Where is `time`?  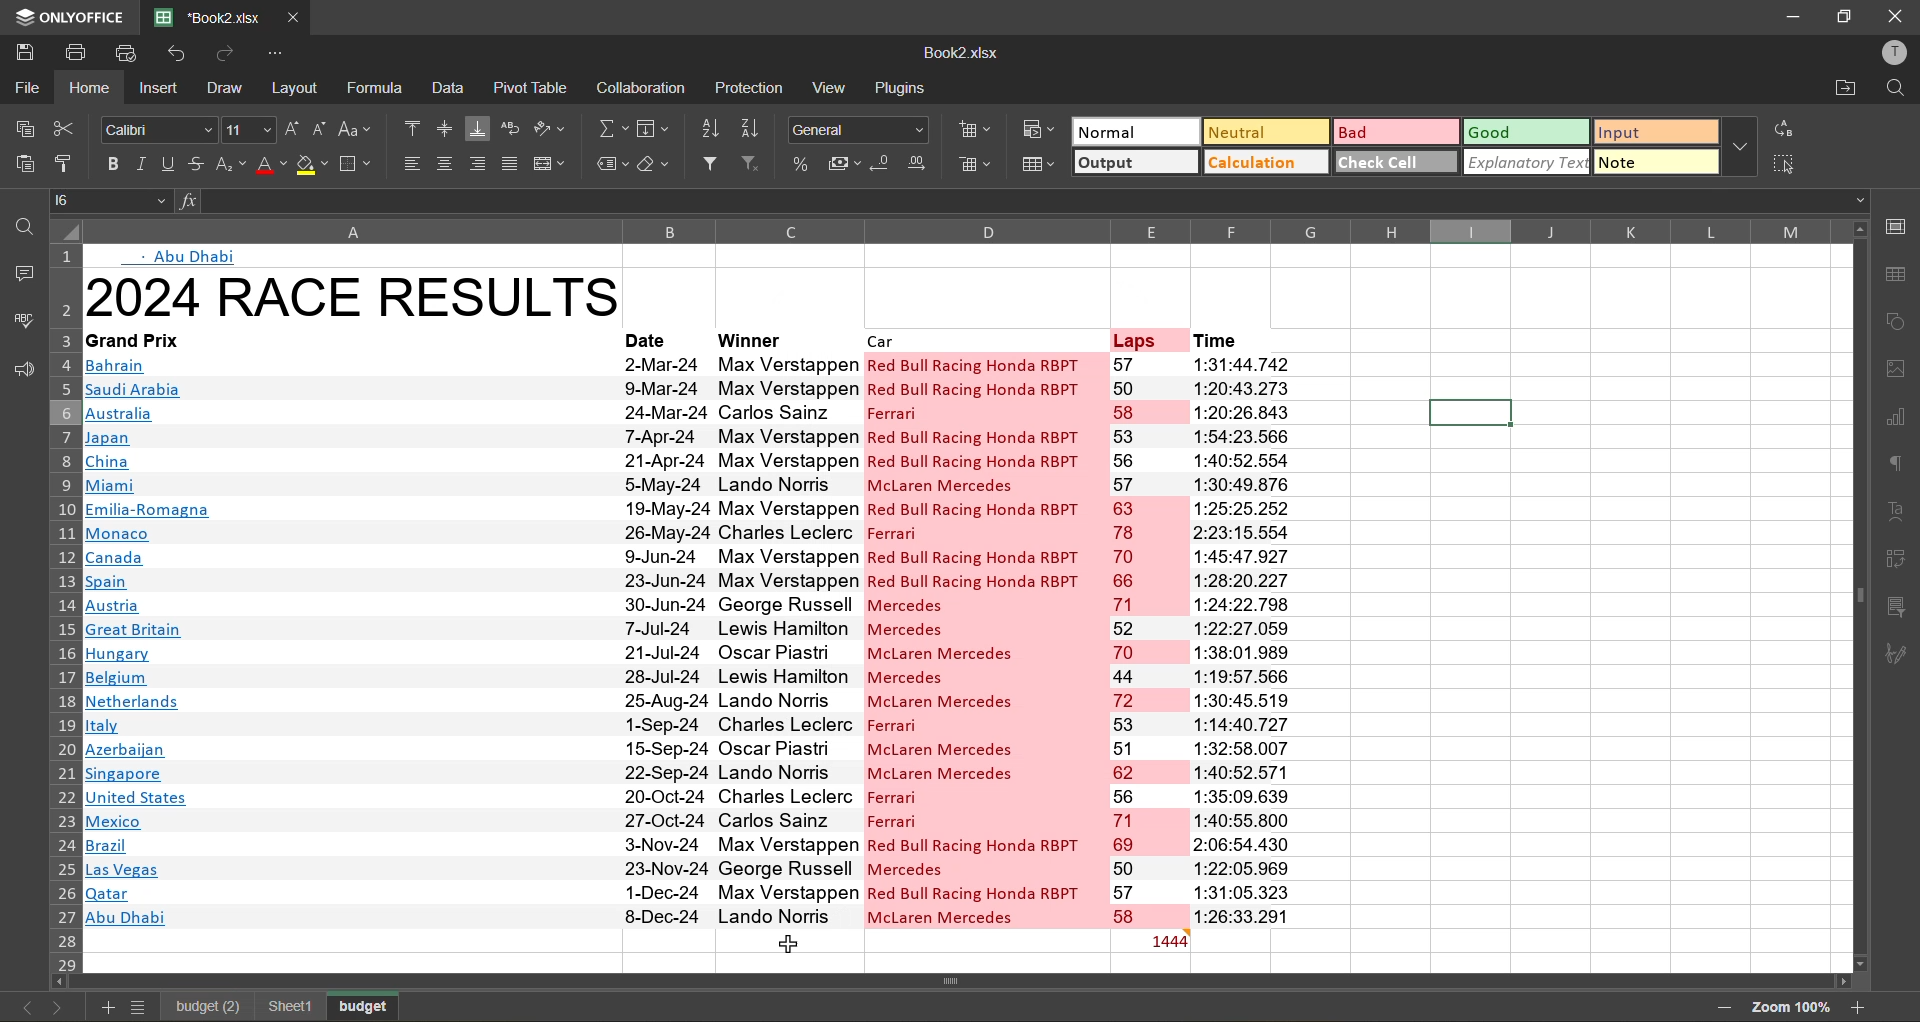 time is located at coordinates (1241, 339).